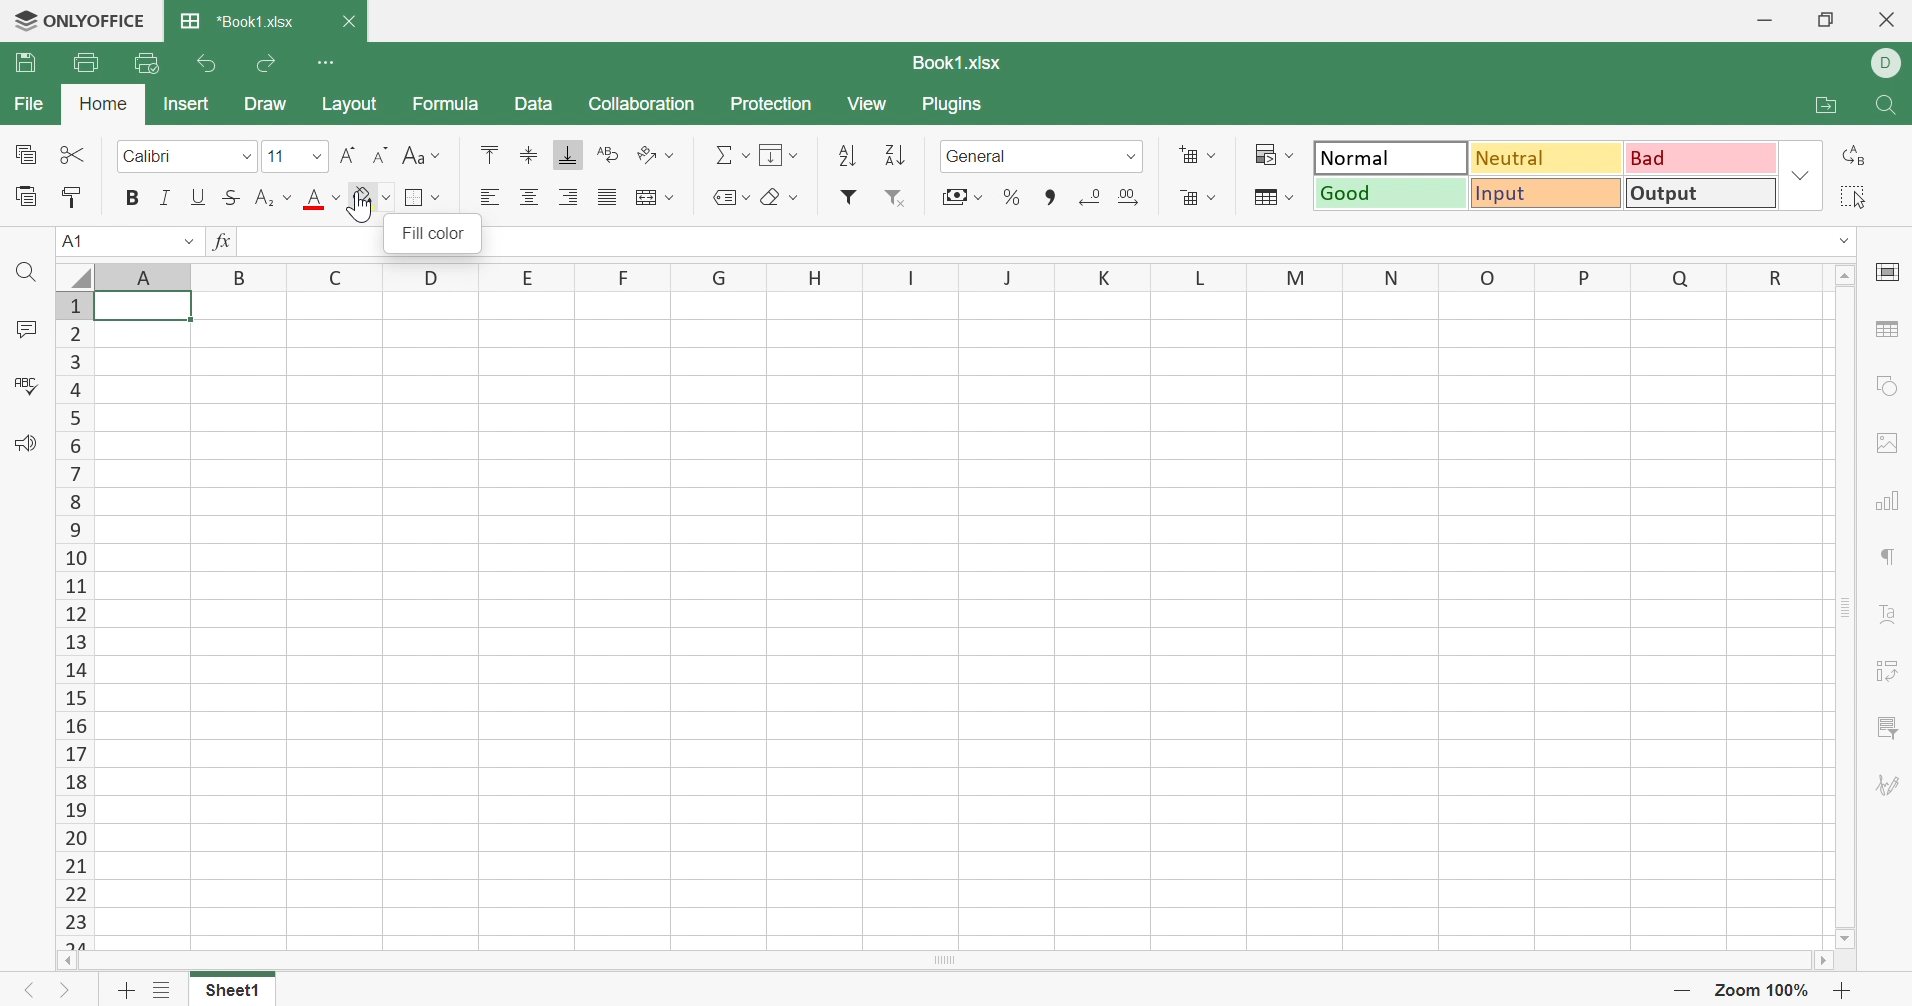  Describe the element at coordinates (29, 105) in the screenshot. I see `File` at that location.